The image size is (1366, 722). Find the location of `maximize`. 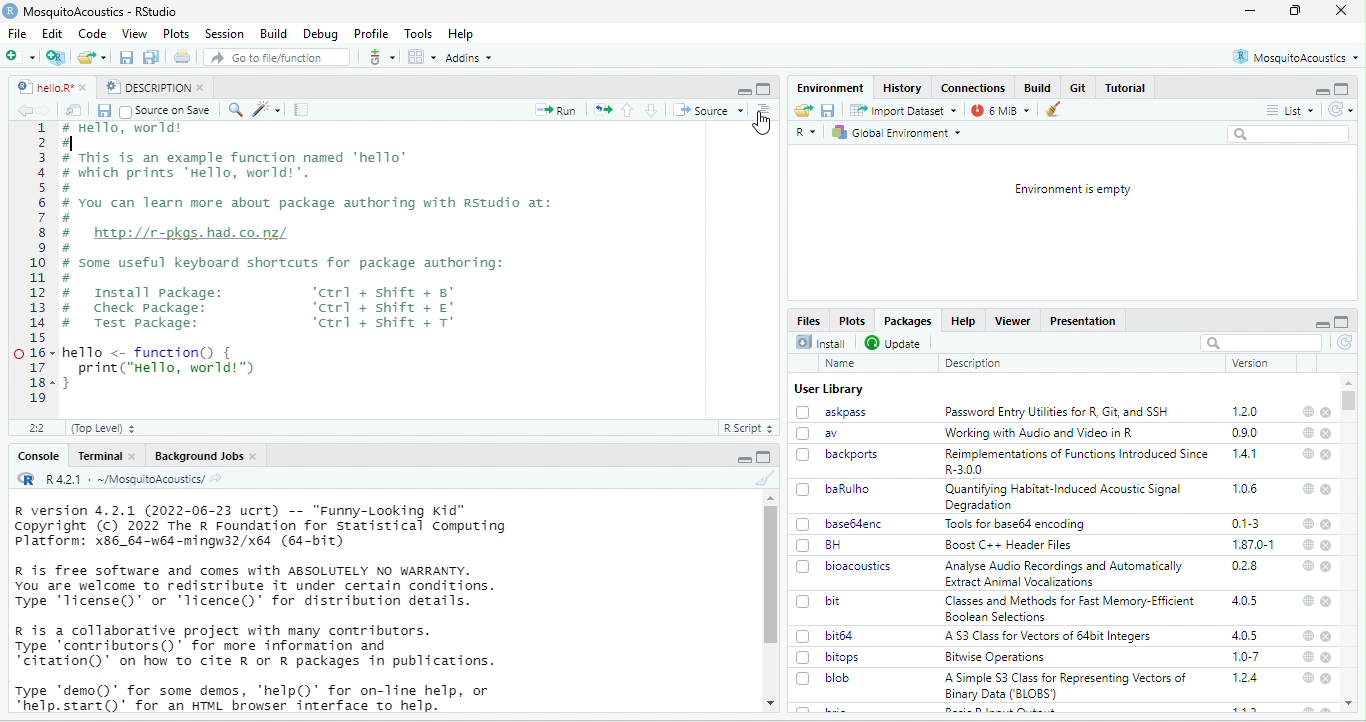

maximize is located at coordinates (1342, 89).